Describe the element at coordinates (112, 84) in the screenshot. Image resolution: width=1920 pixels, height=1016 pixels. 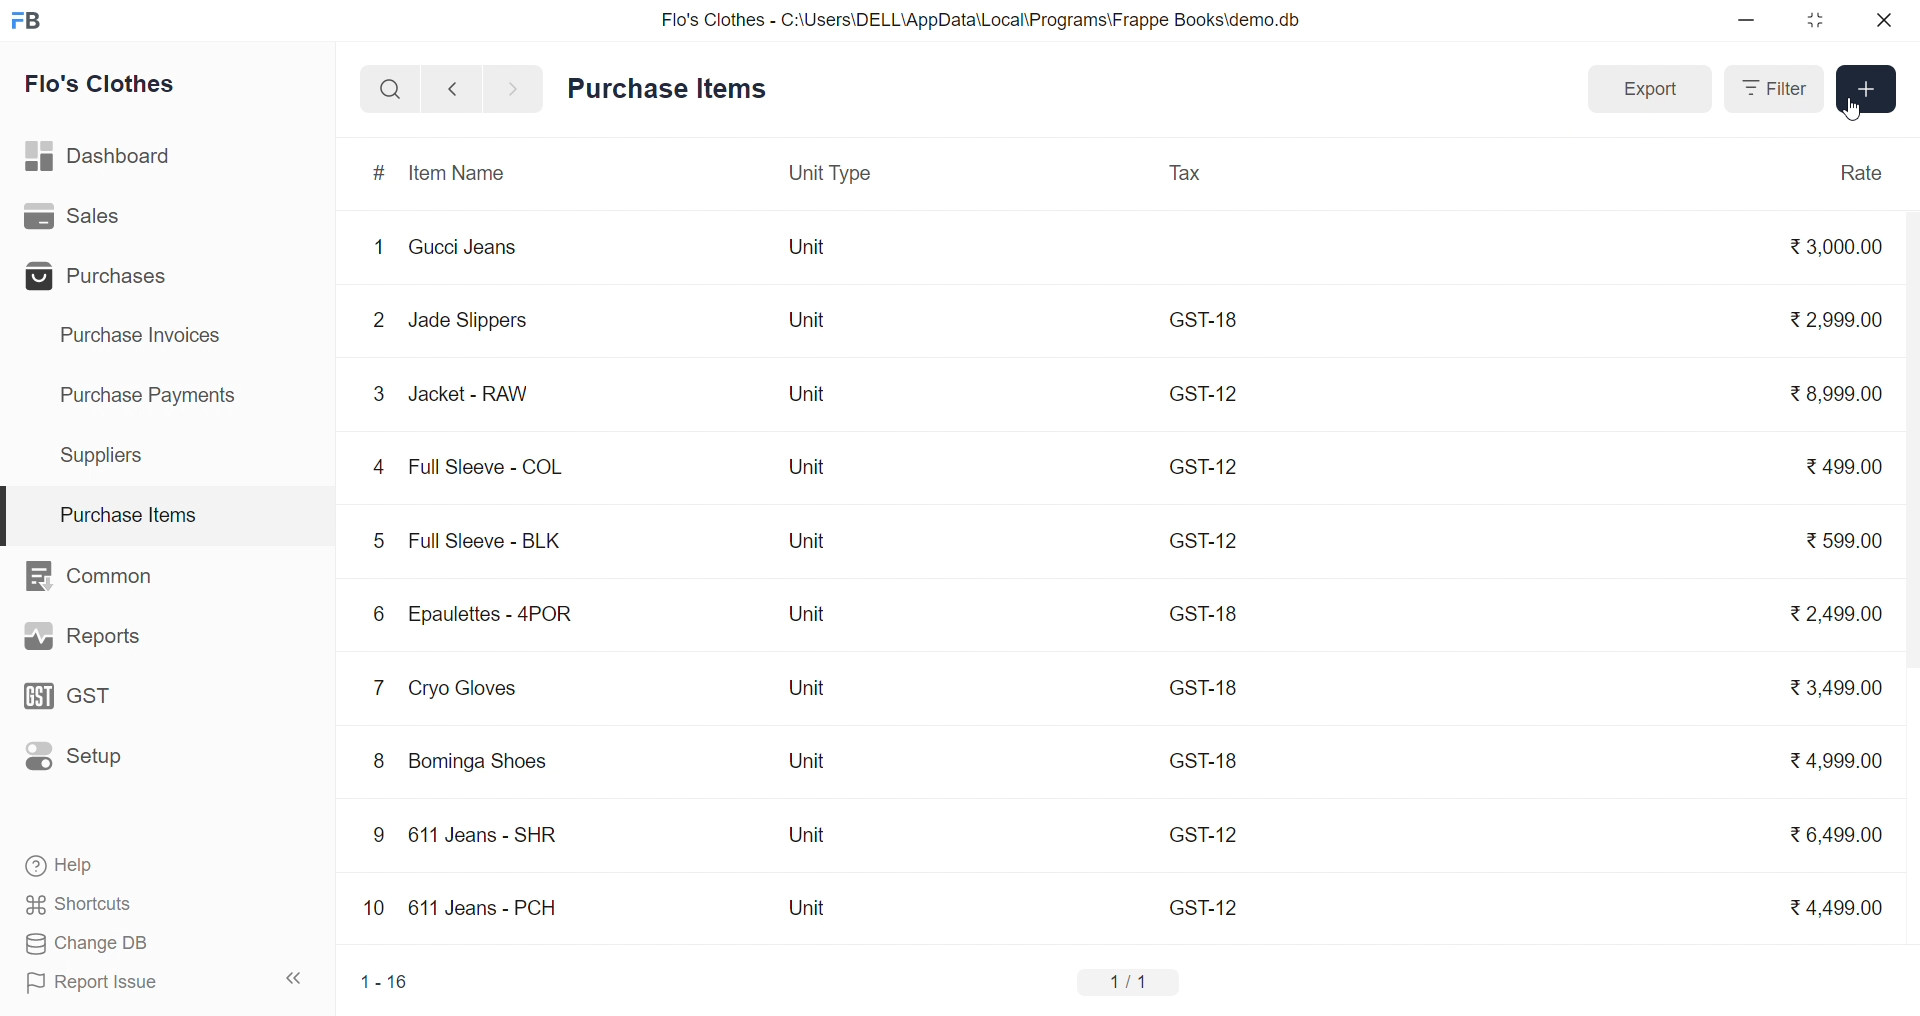
I see `Flo's Clothes` at that location.